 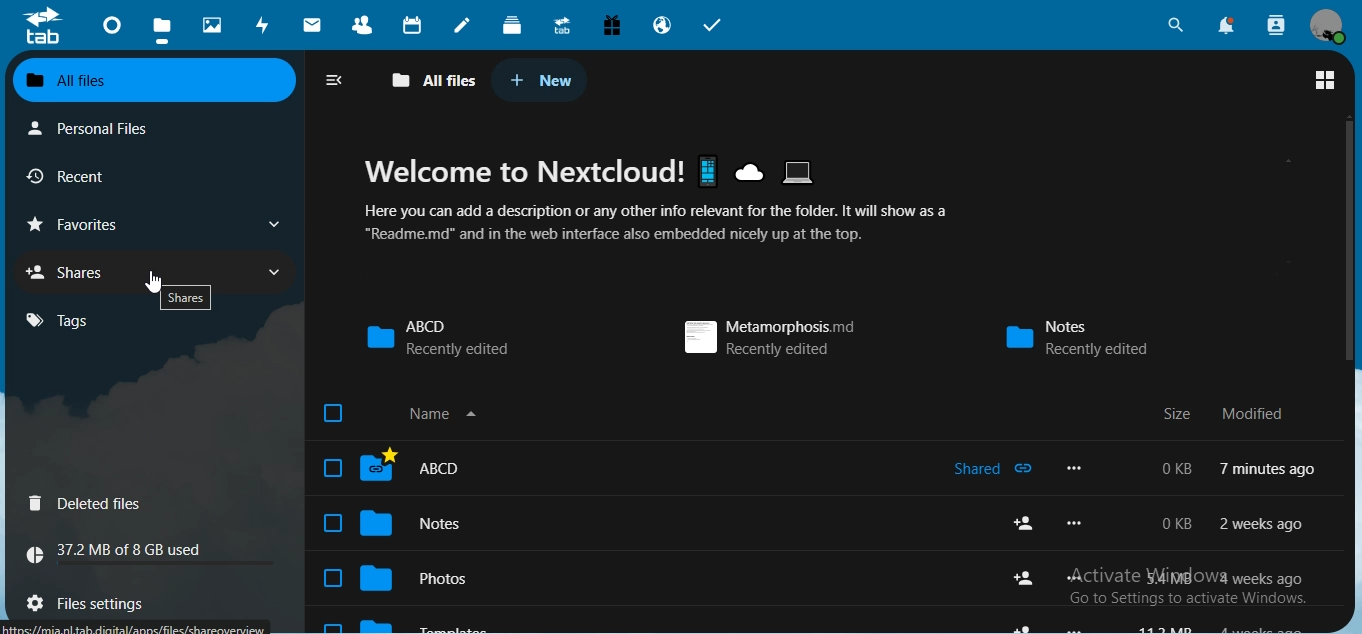 What do you see at coordinates (1327, 26) in the screenshot?
I see `view profile` at bounding box center [1327, 26].